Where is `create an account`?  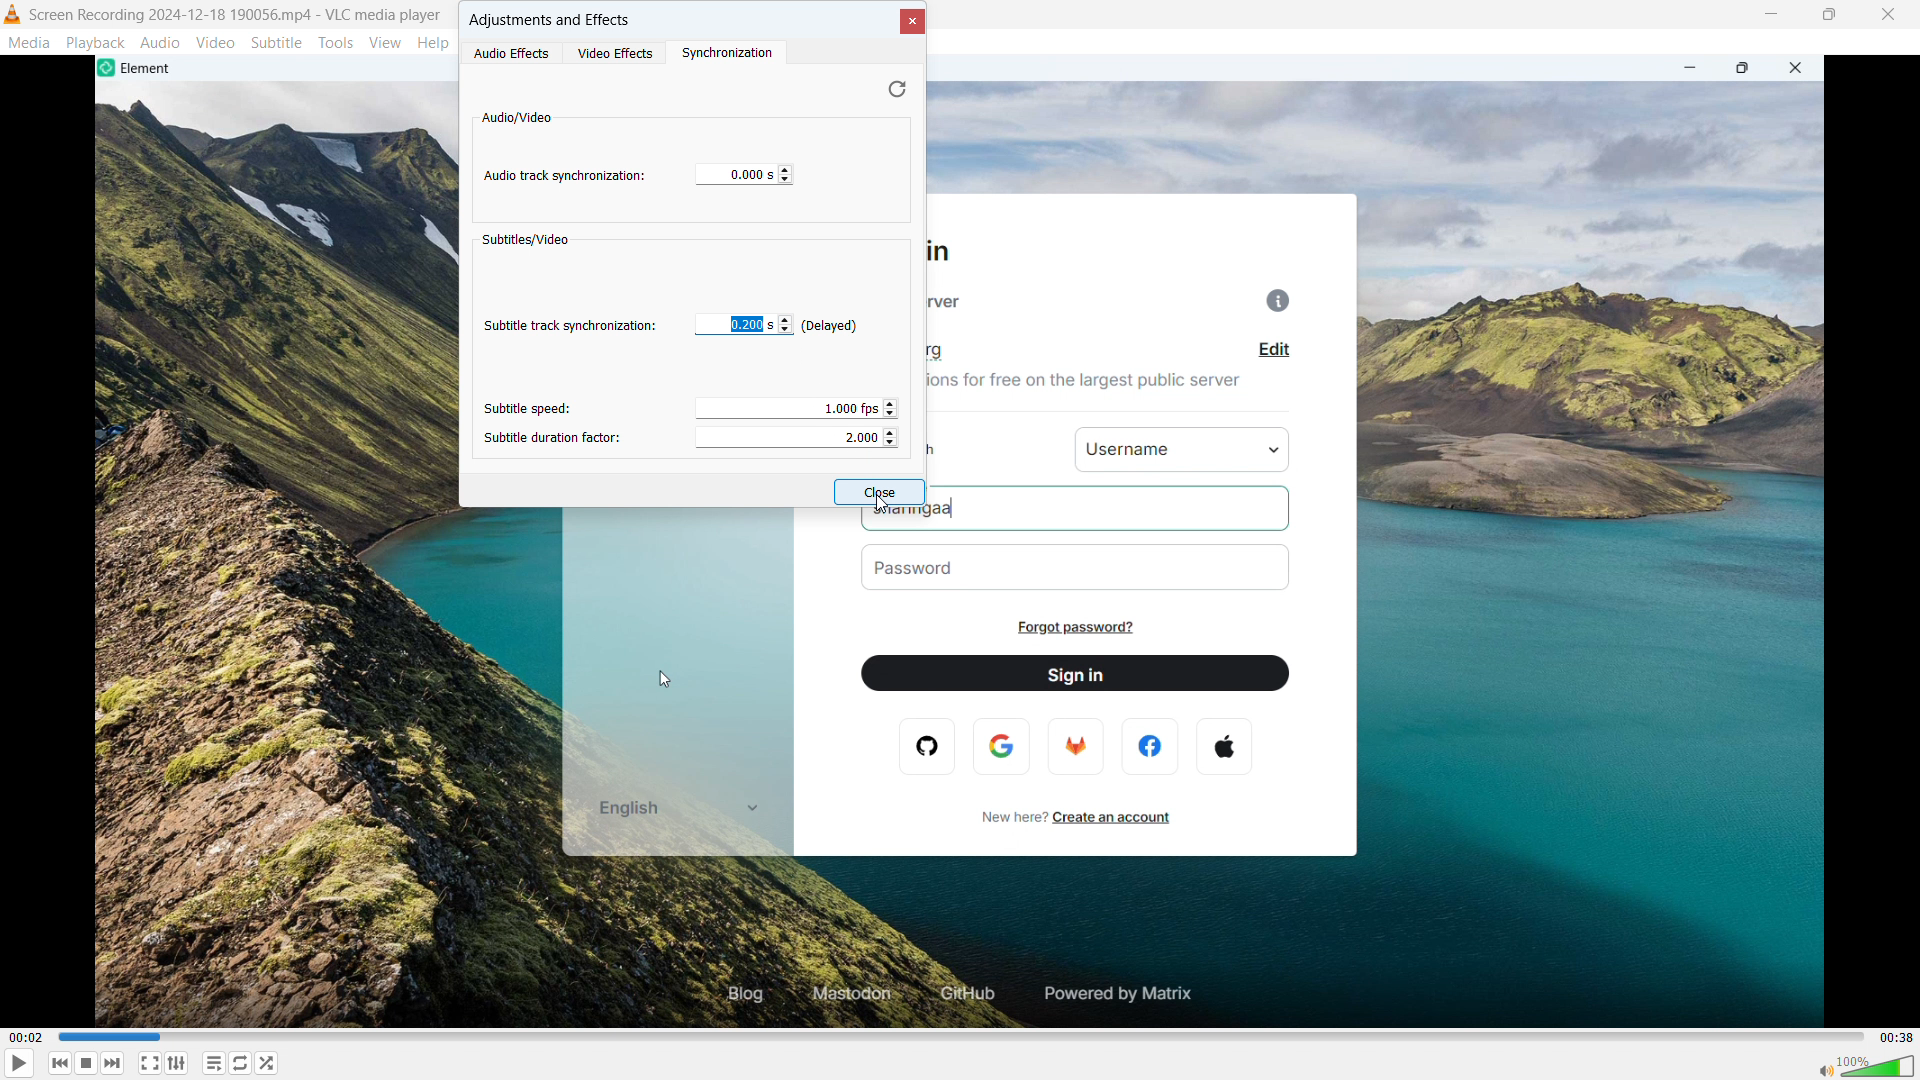
create an account is located at coordinates (1126, 818).